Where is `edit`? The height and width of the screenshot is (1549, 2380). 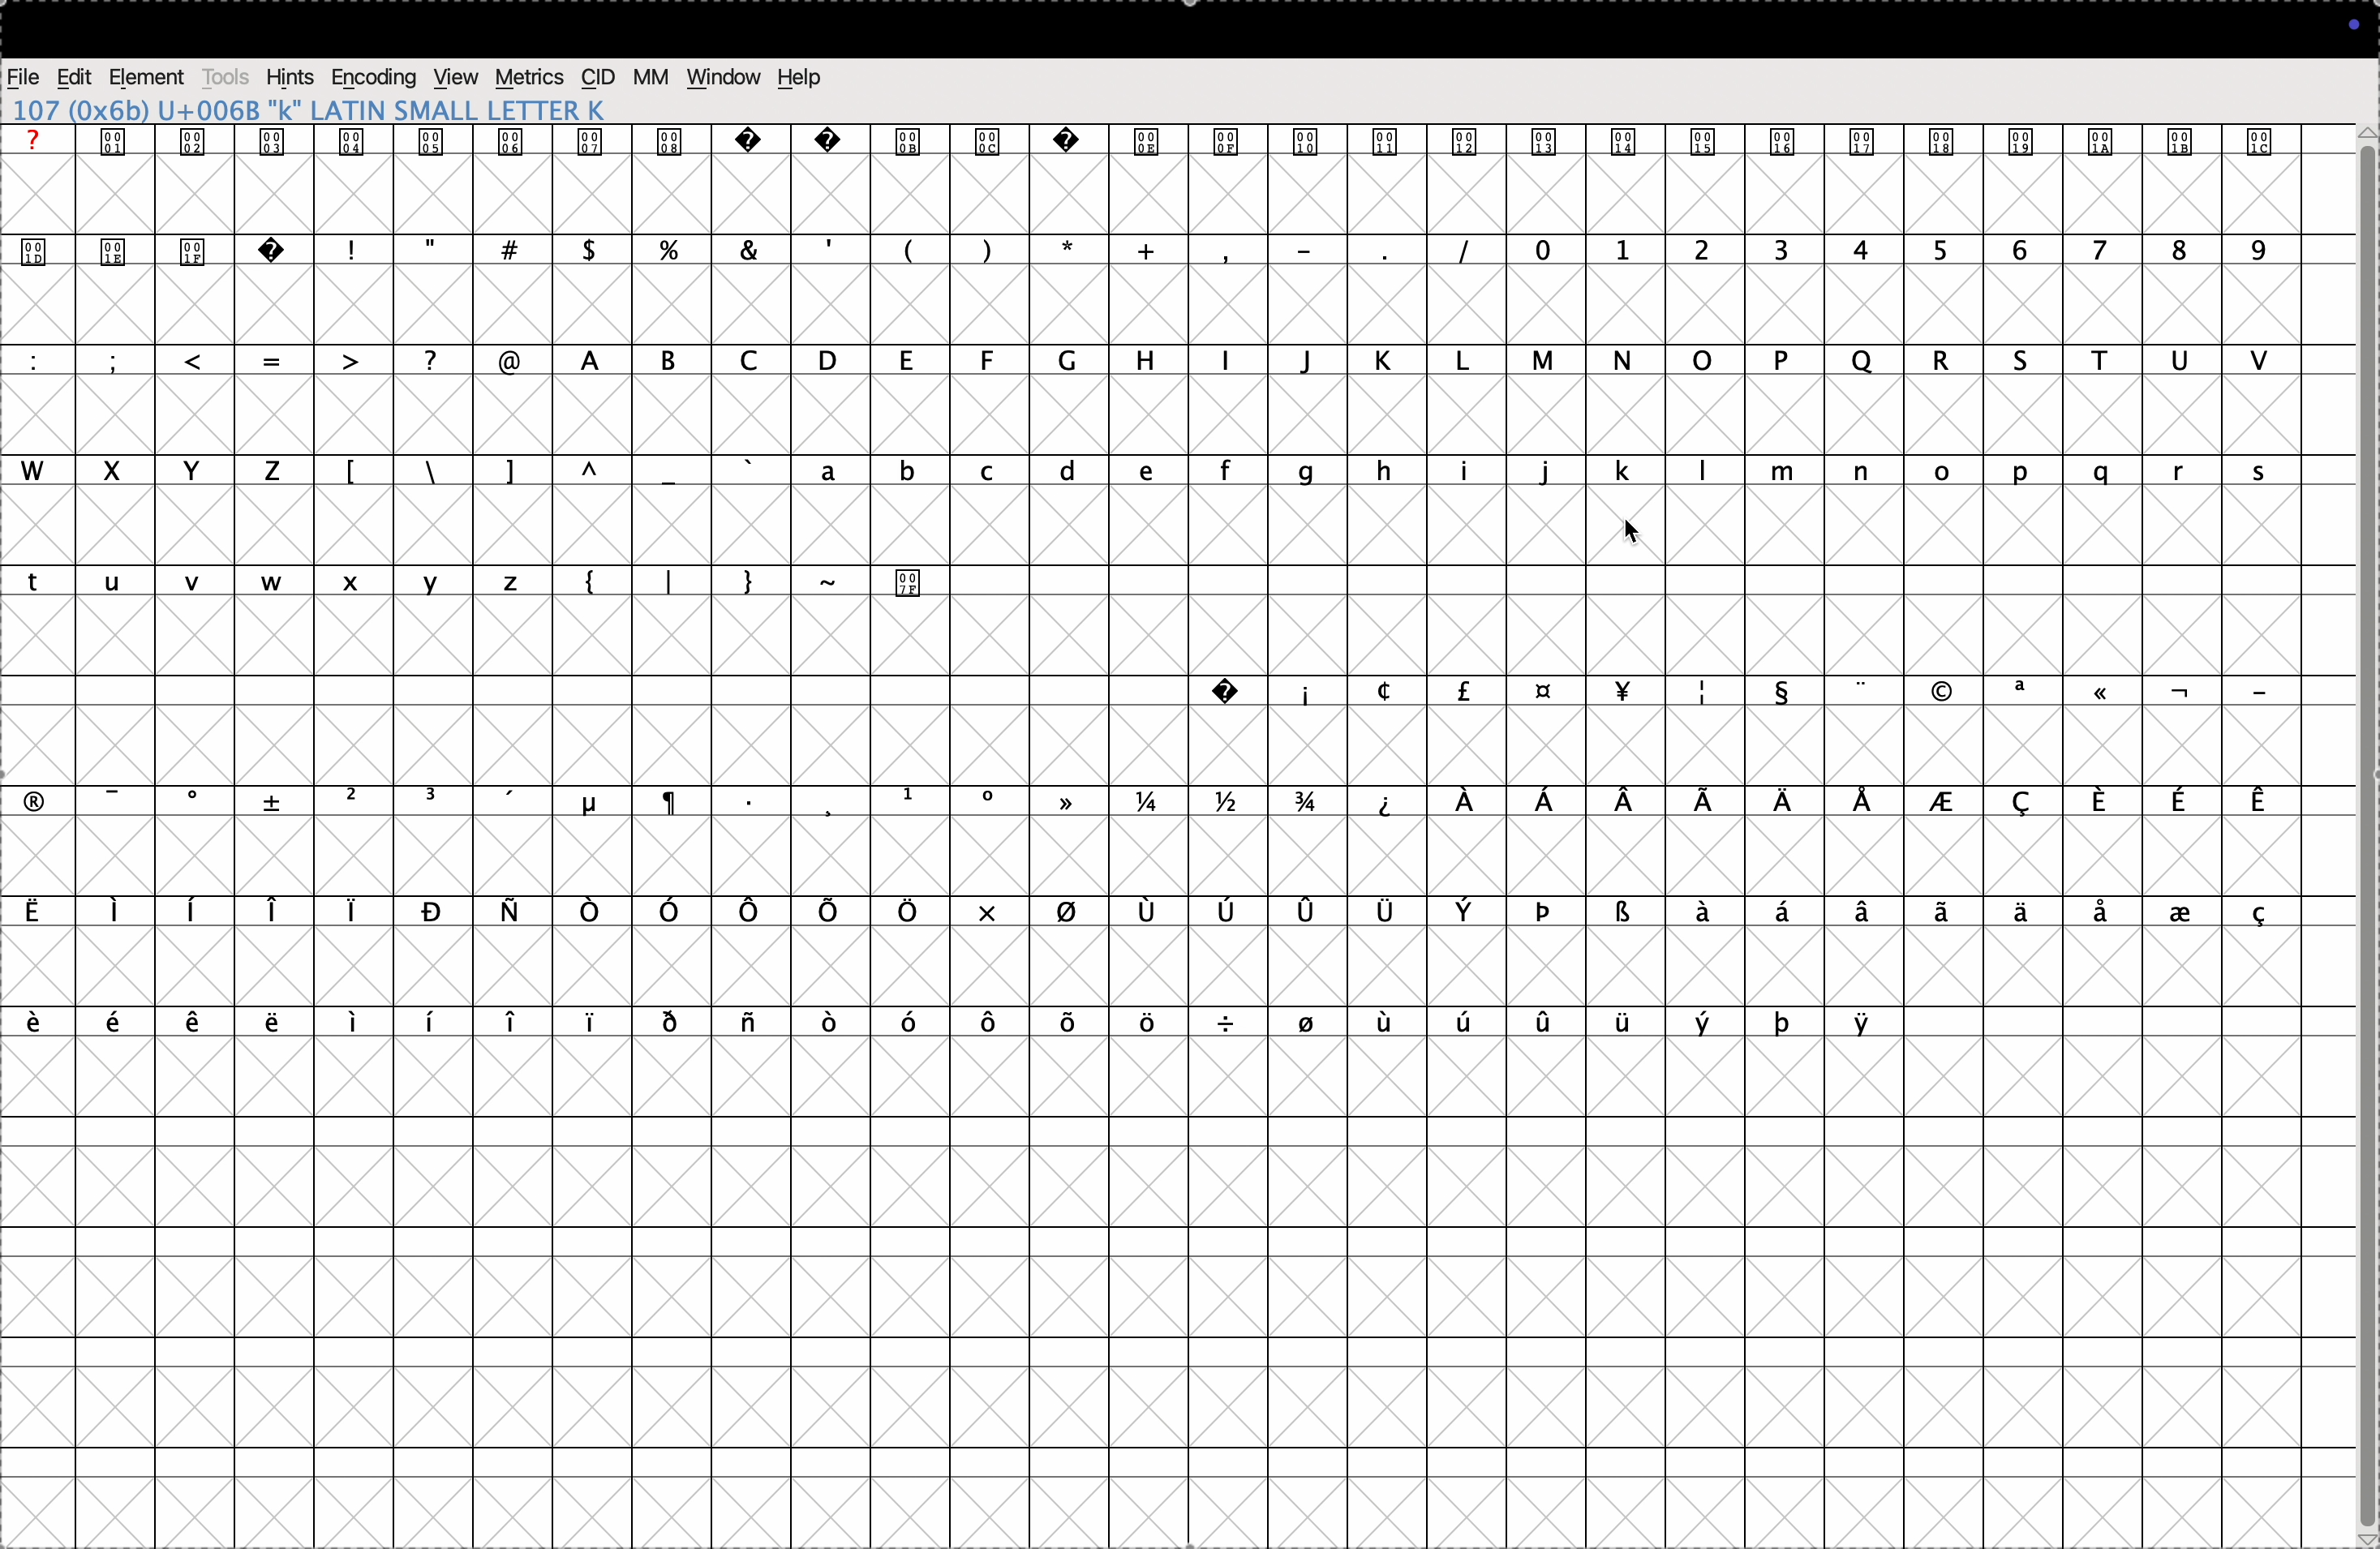
edit is located at coordinates (75, 75).